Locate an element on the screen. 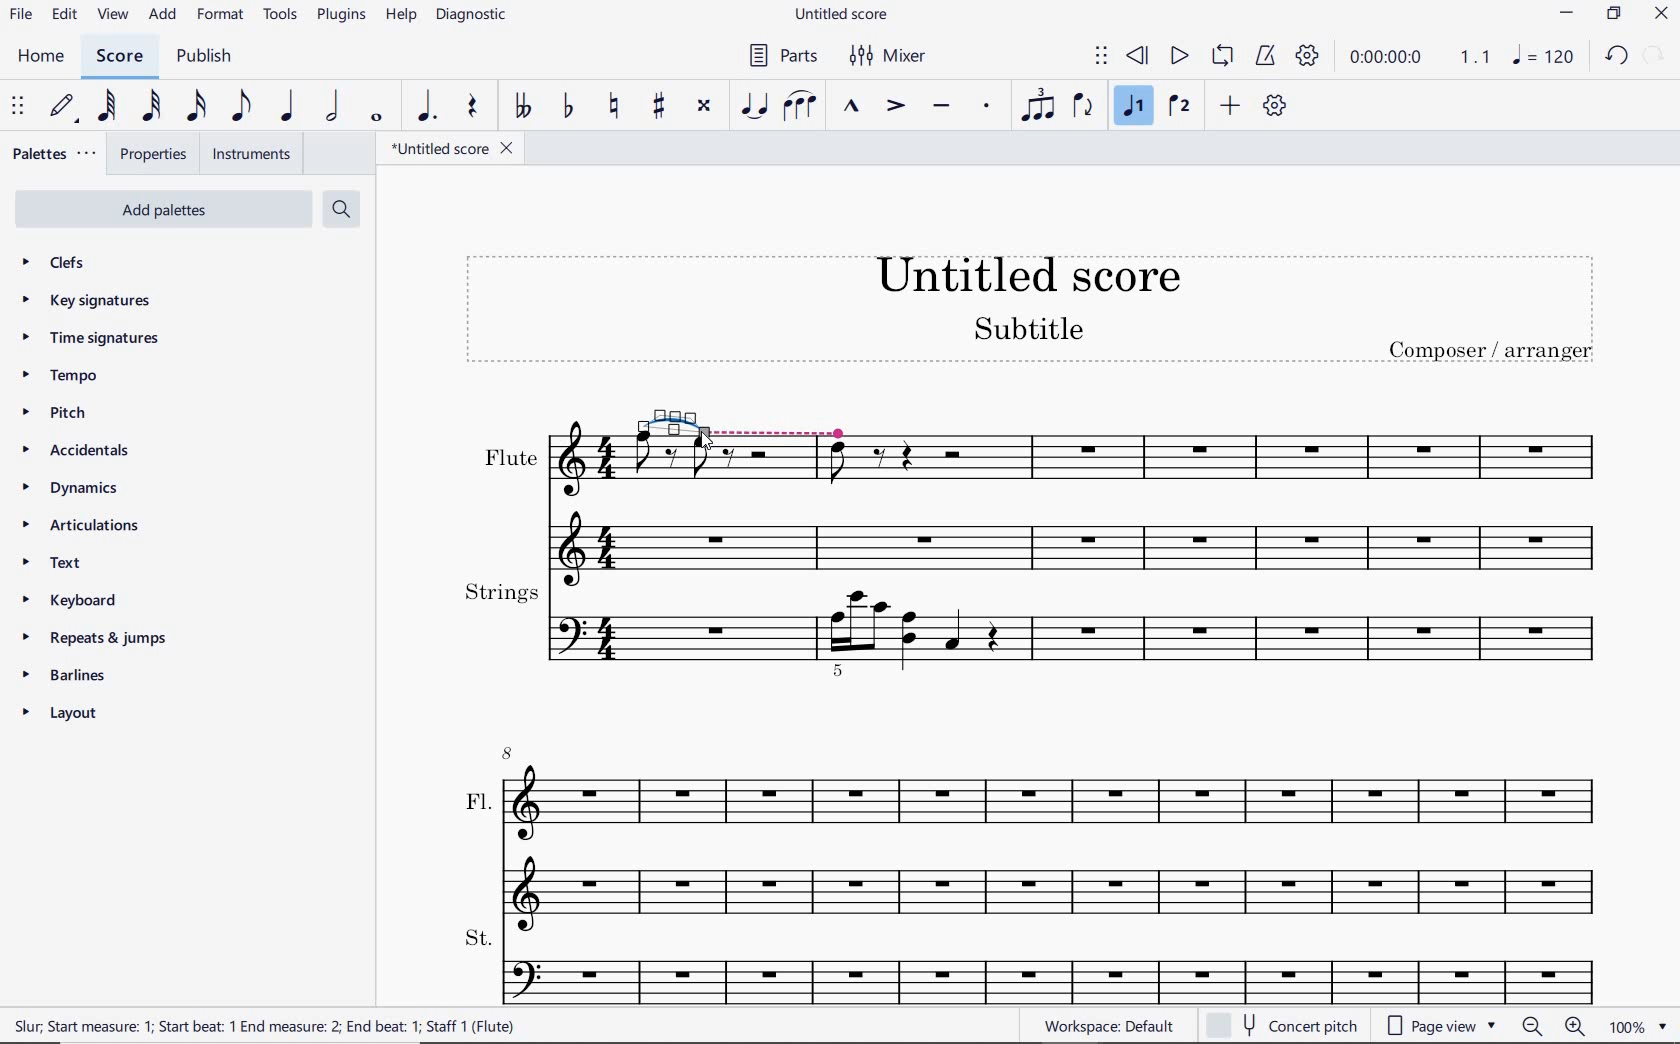  FILE NAME is located at coordinates (449, 147).